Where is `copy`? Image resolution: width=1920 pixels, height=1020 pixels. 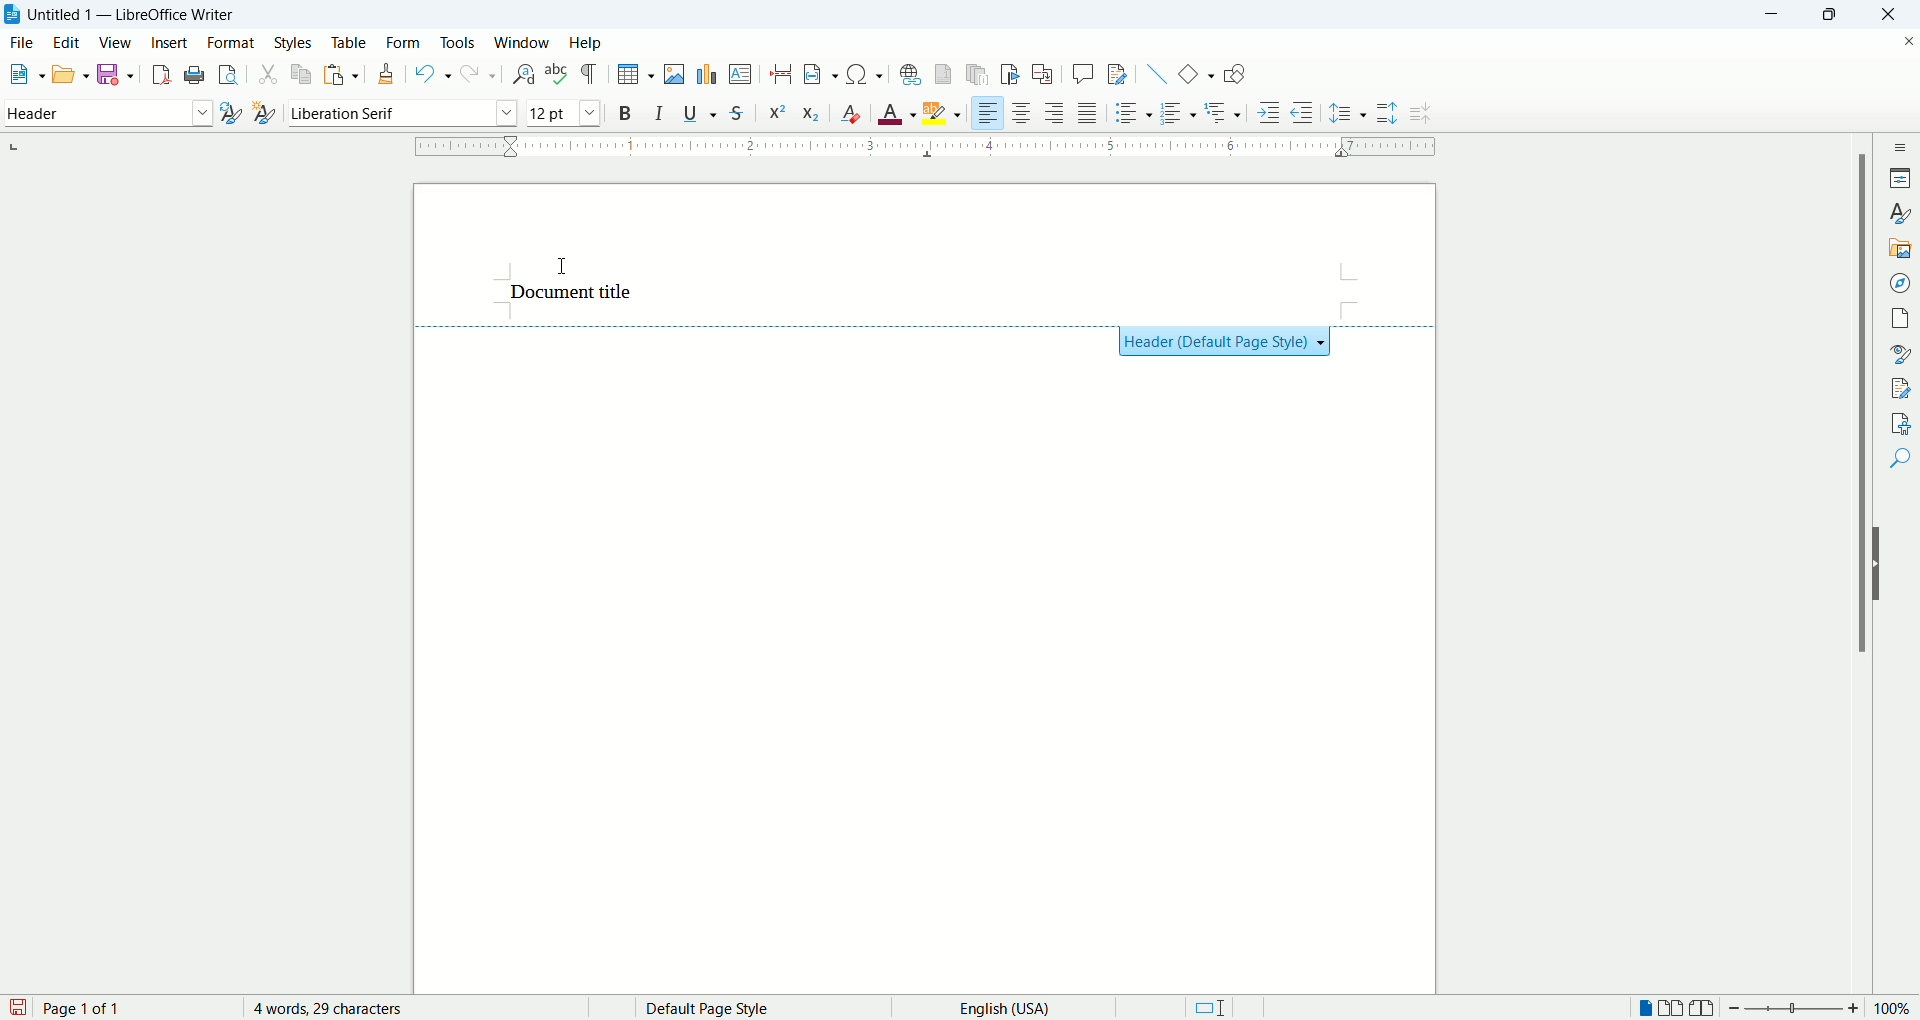 copy is located at coordinates (301, 75).